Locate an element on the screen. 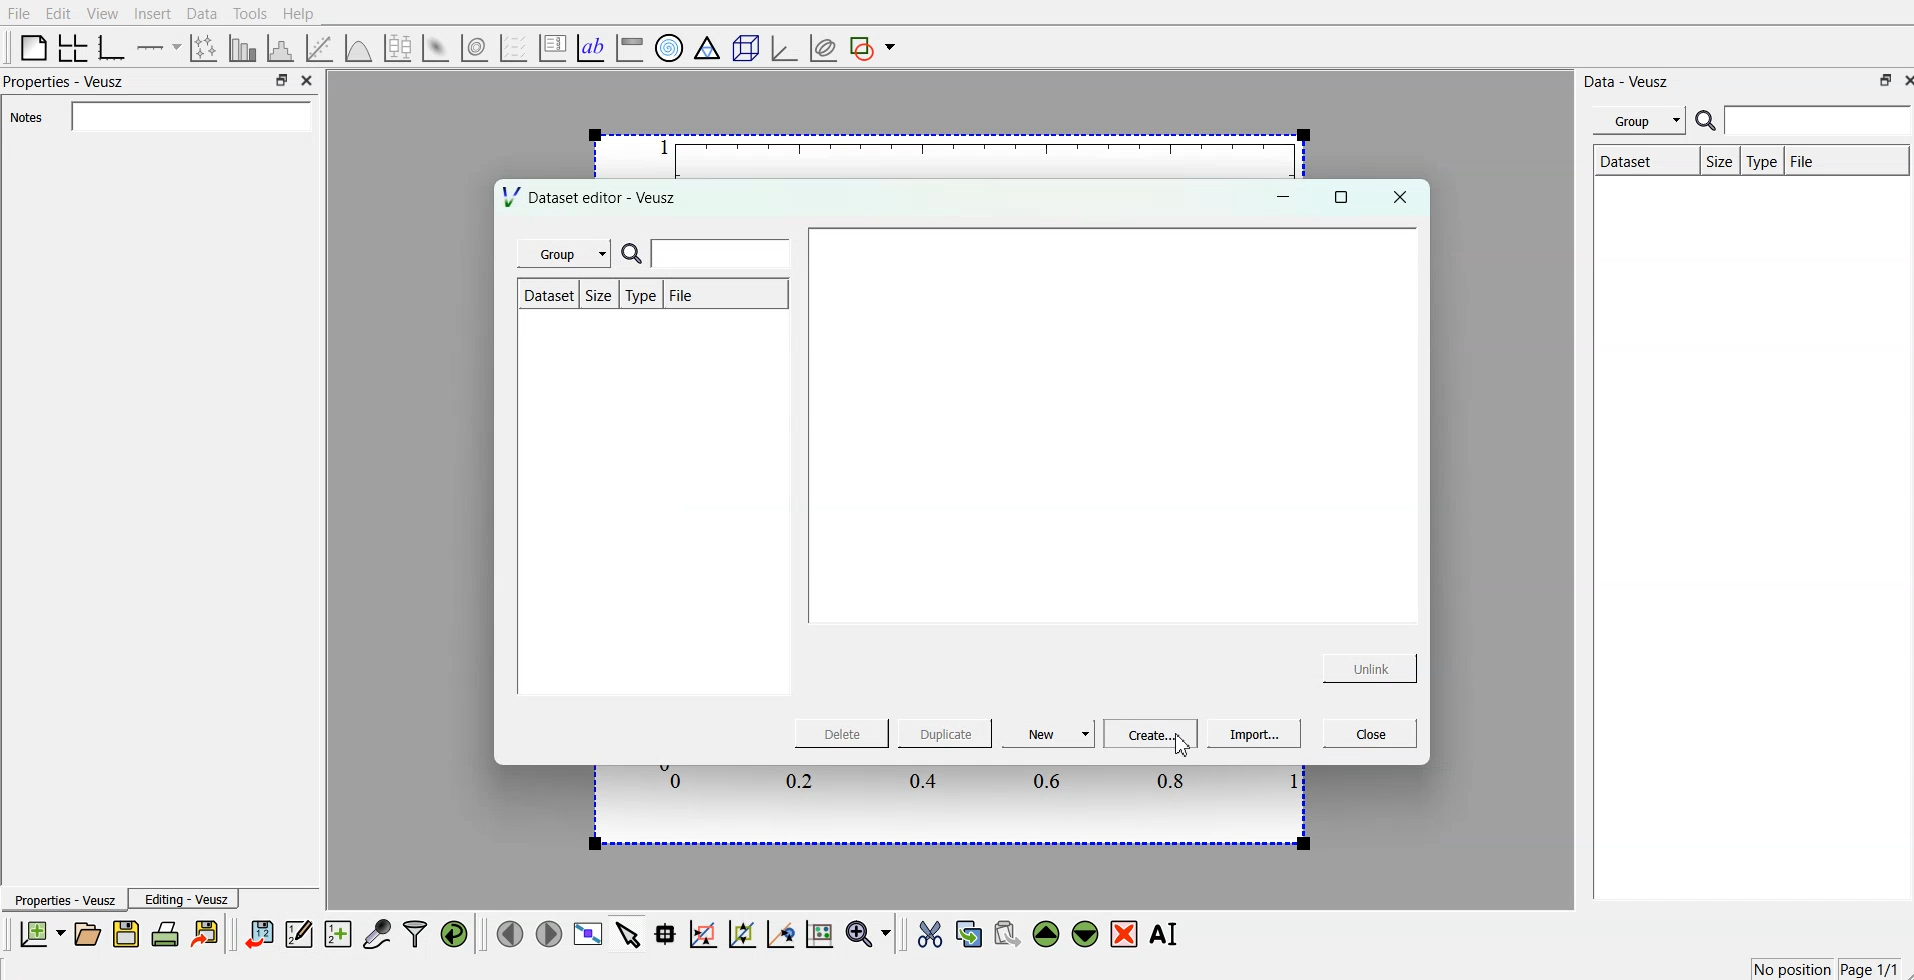 Image resolution: width=1914 pixels, height=980 pixels. plot 2d datasets as contours is located at coordinates (475, 45).